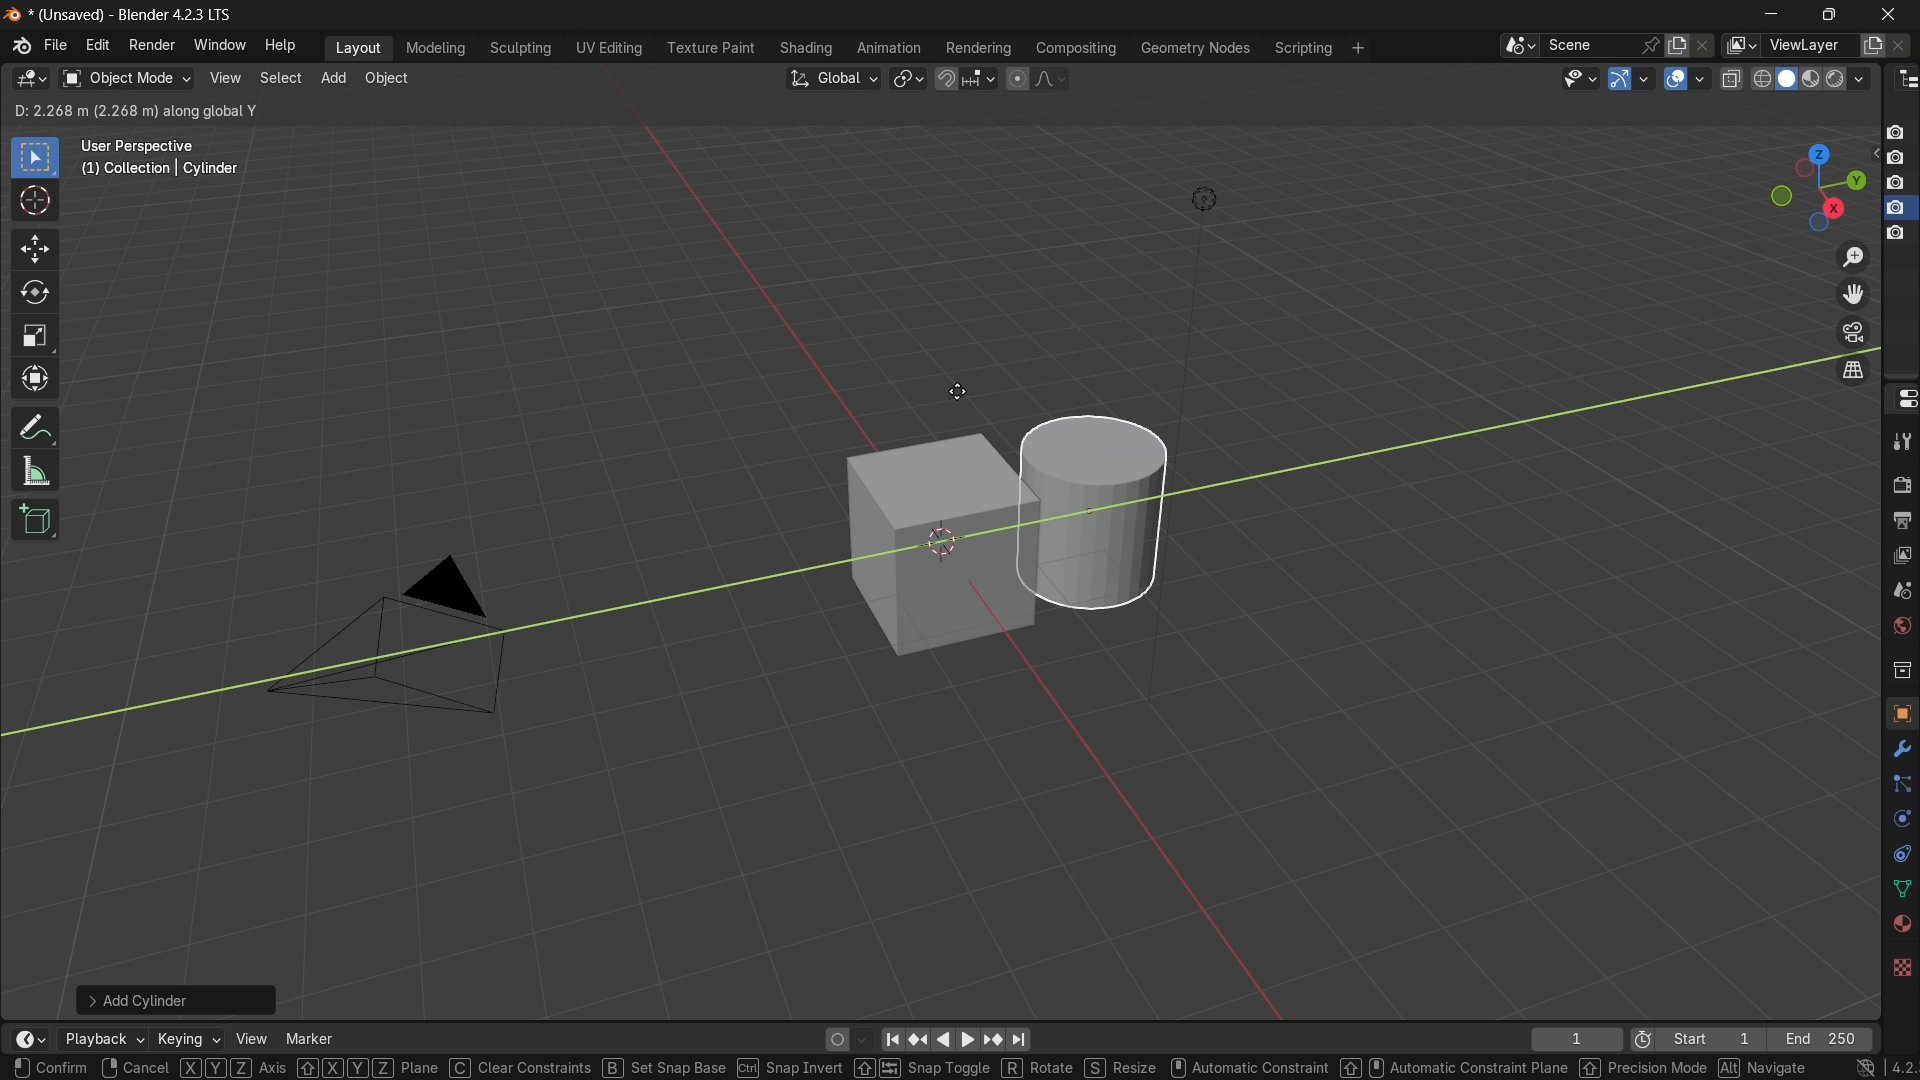  What do you see at coordinates (908, 550) in the screenshot?
I see `cube` at bounding box center [908, 550].